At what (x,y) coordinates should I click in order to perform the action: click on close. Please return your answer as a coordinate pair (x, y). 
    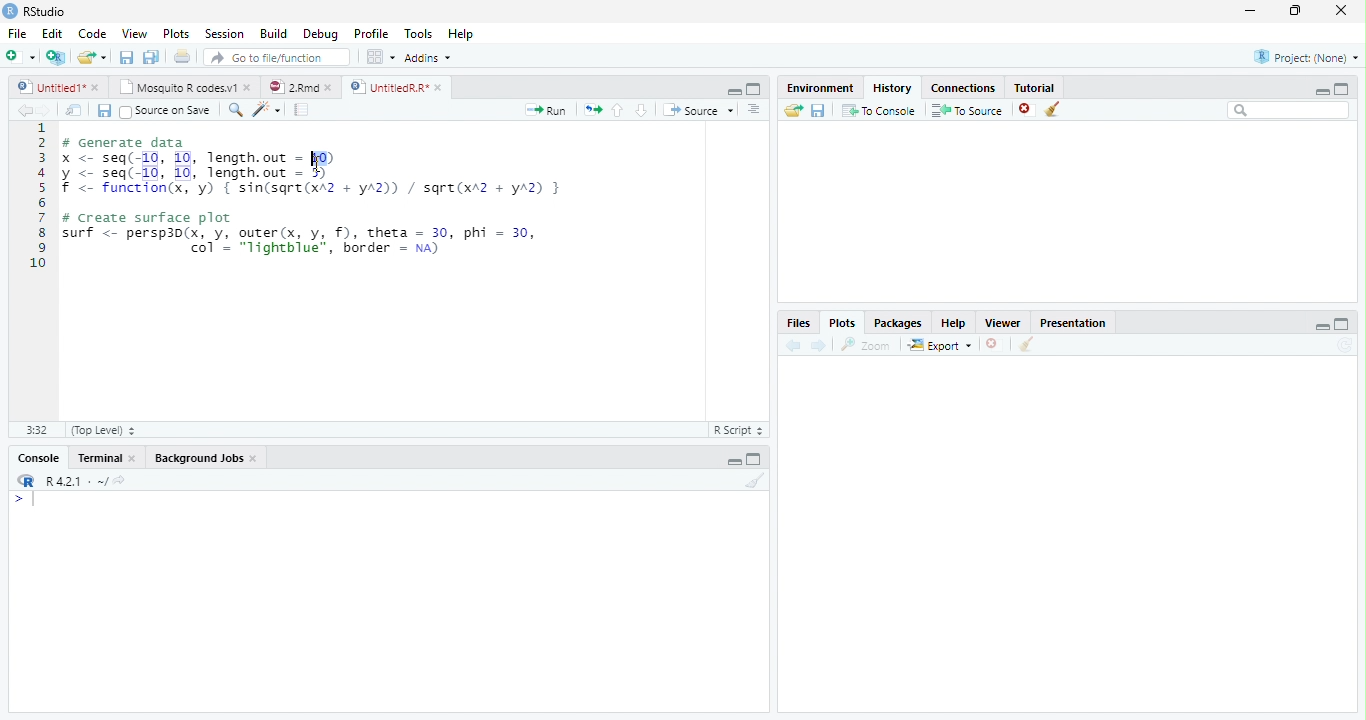
    Looking at the image, I should click on (96, 87).